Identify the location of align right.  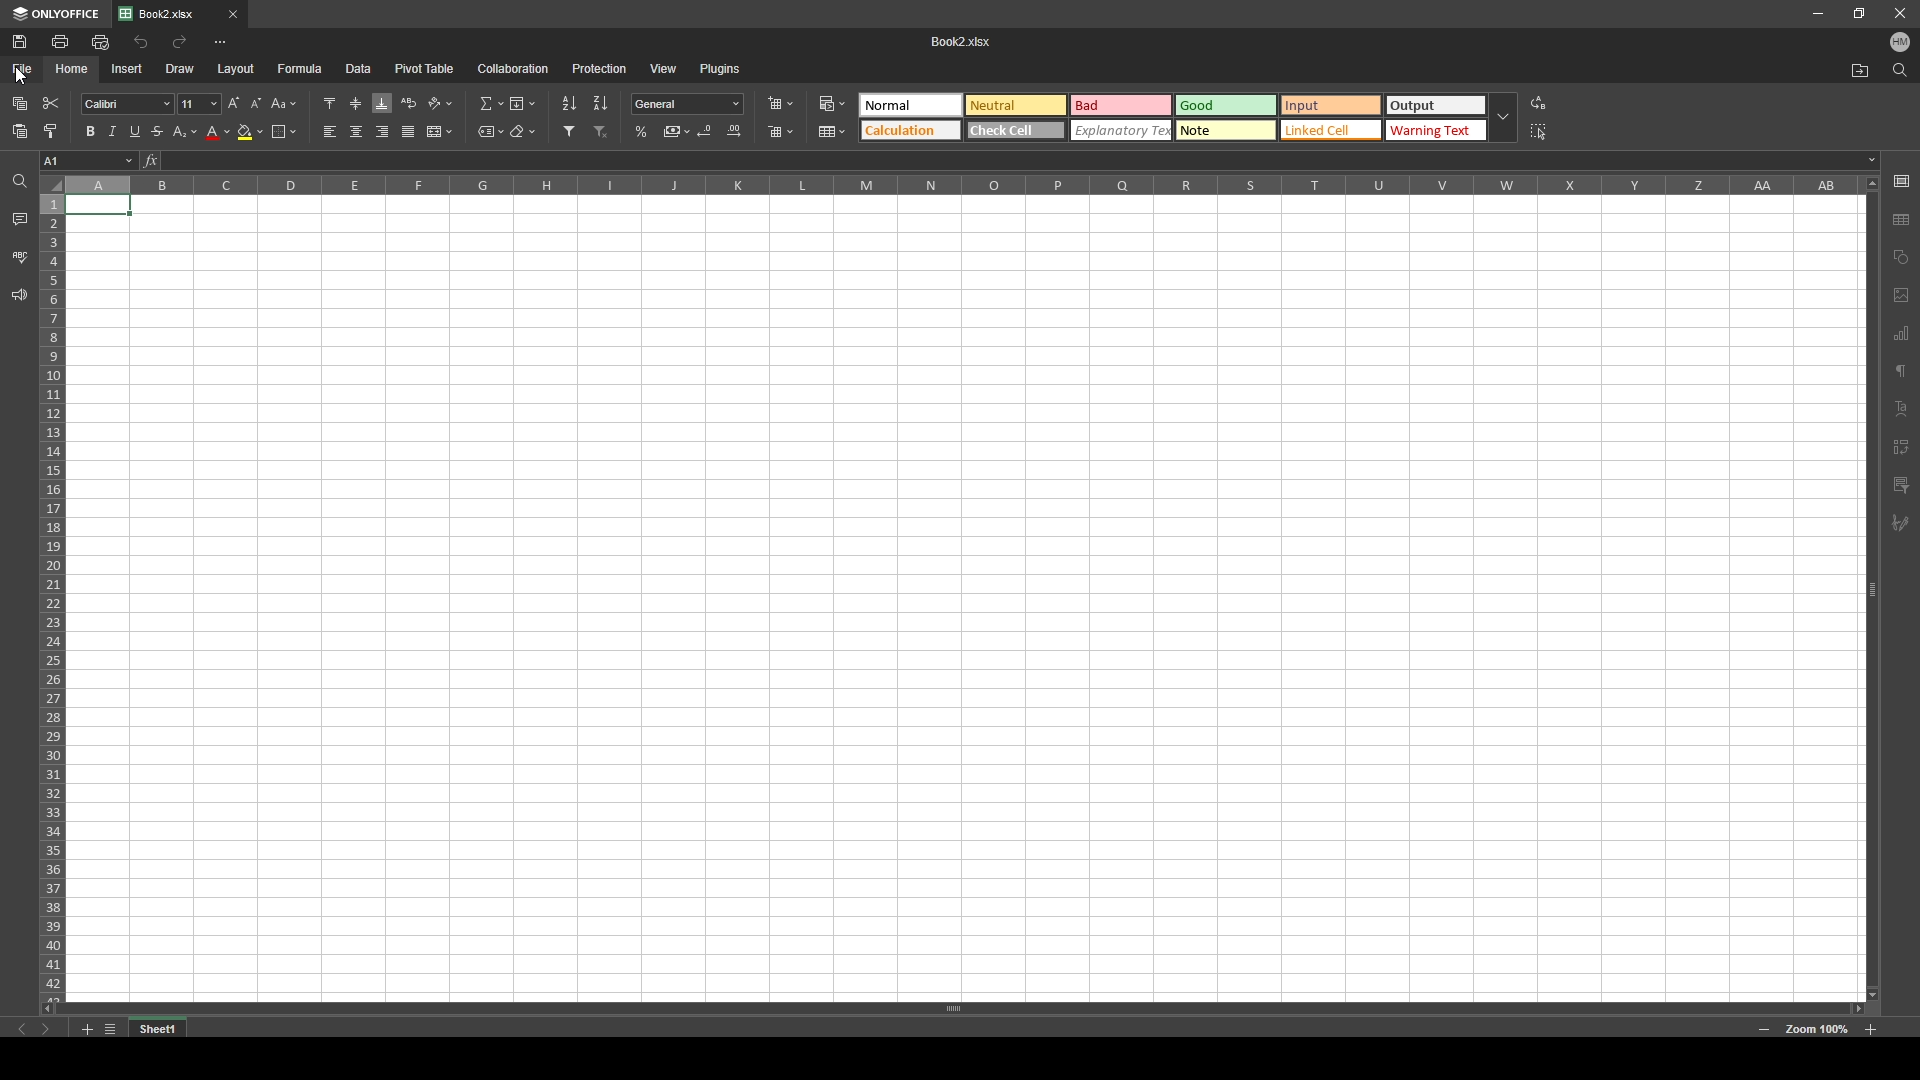
(383, 131).